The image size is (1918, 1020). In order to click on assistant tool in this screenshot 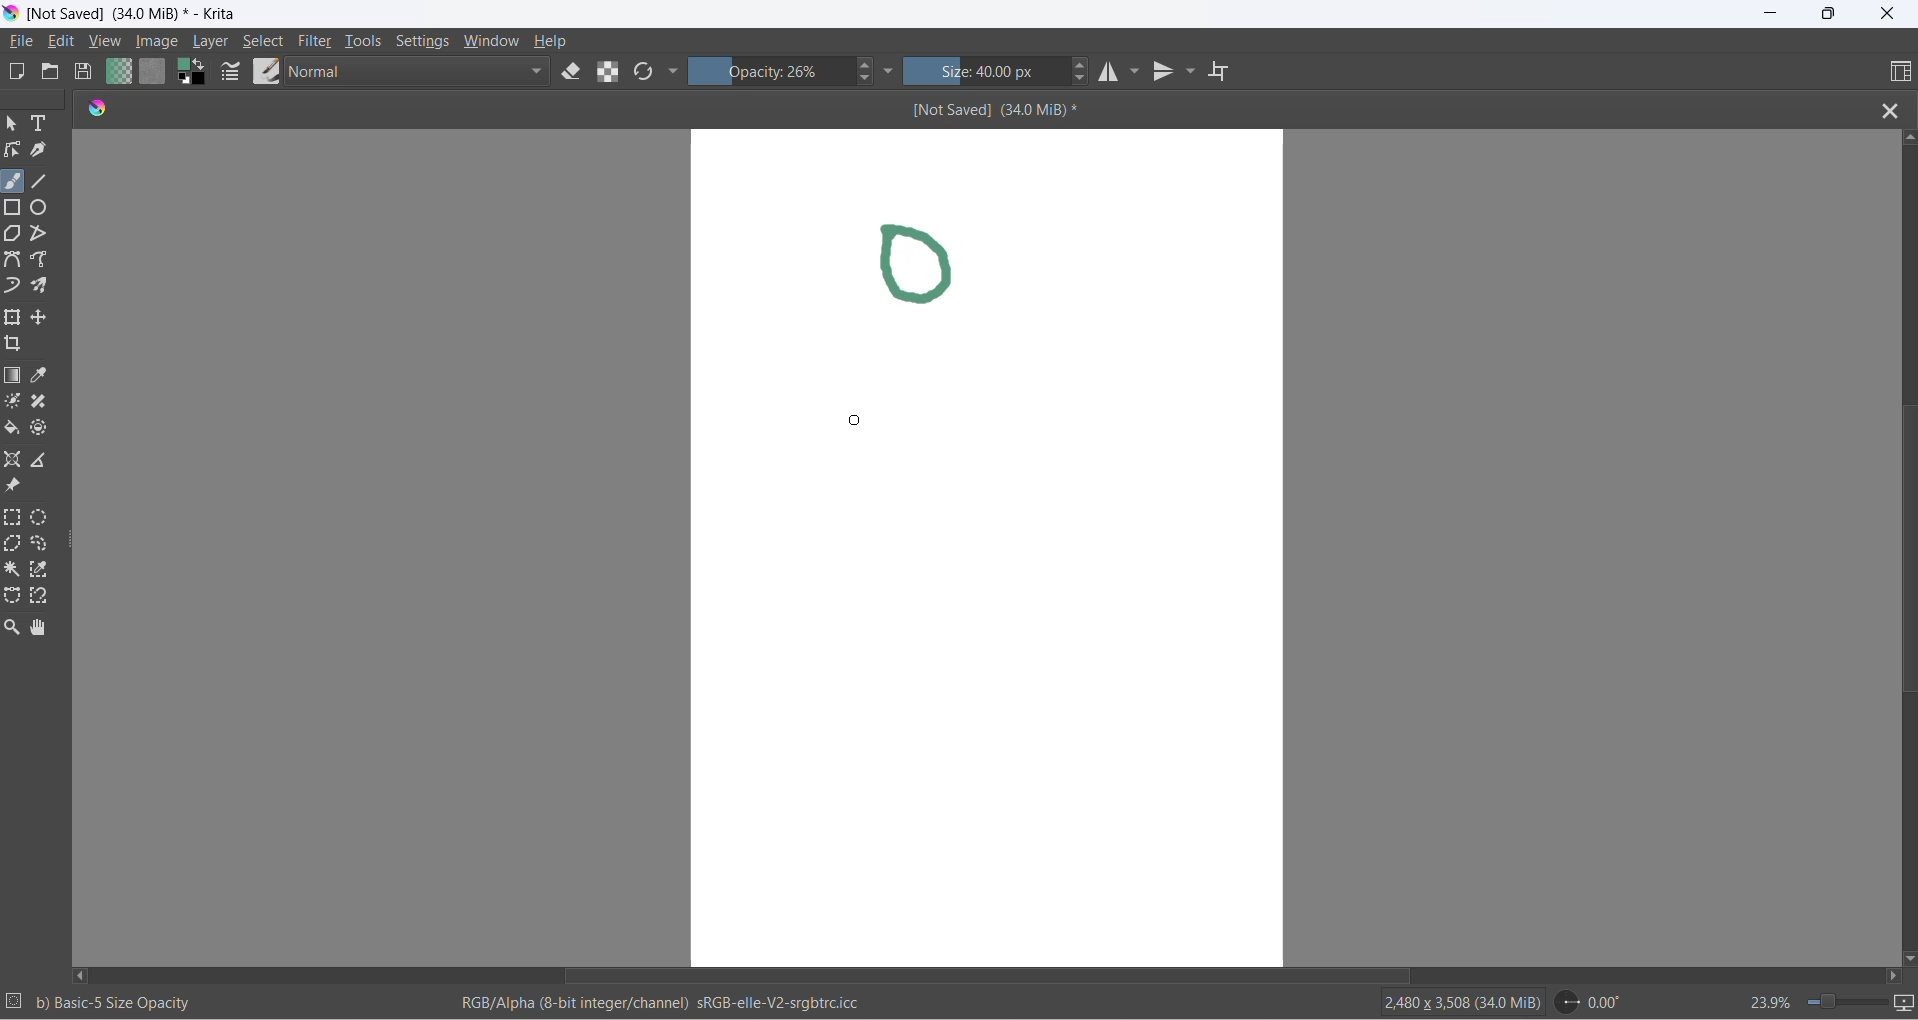, I will do `click(15, 459)`.